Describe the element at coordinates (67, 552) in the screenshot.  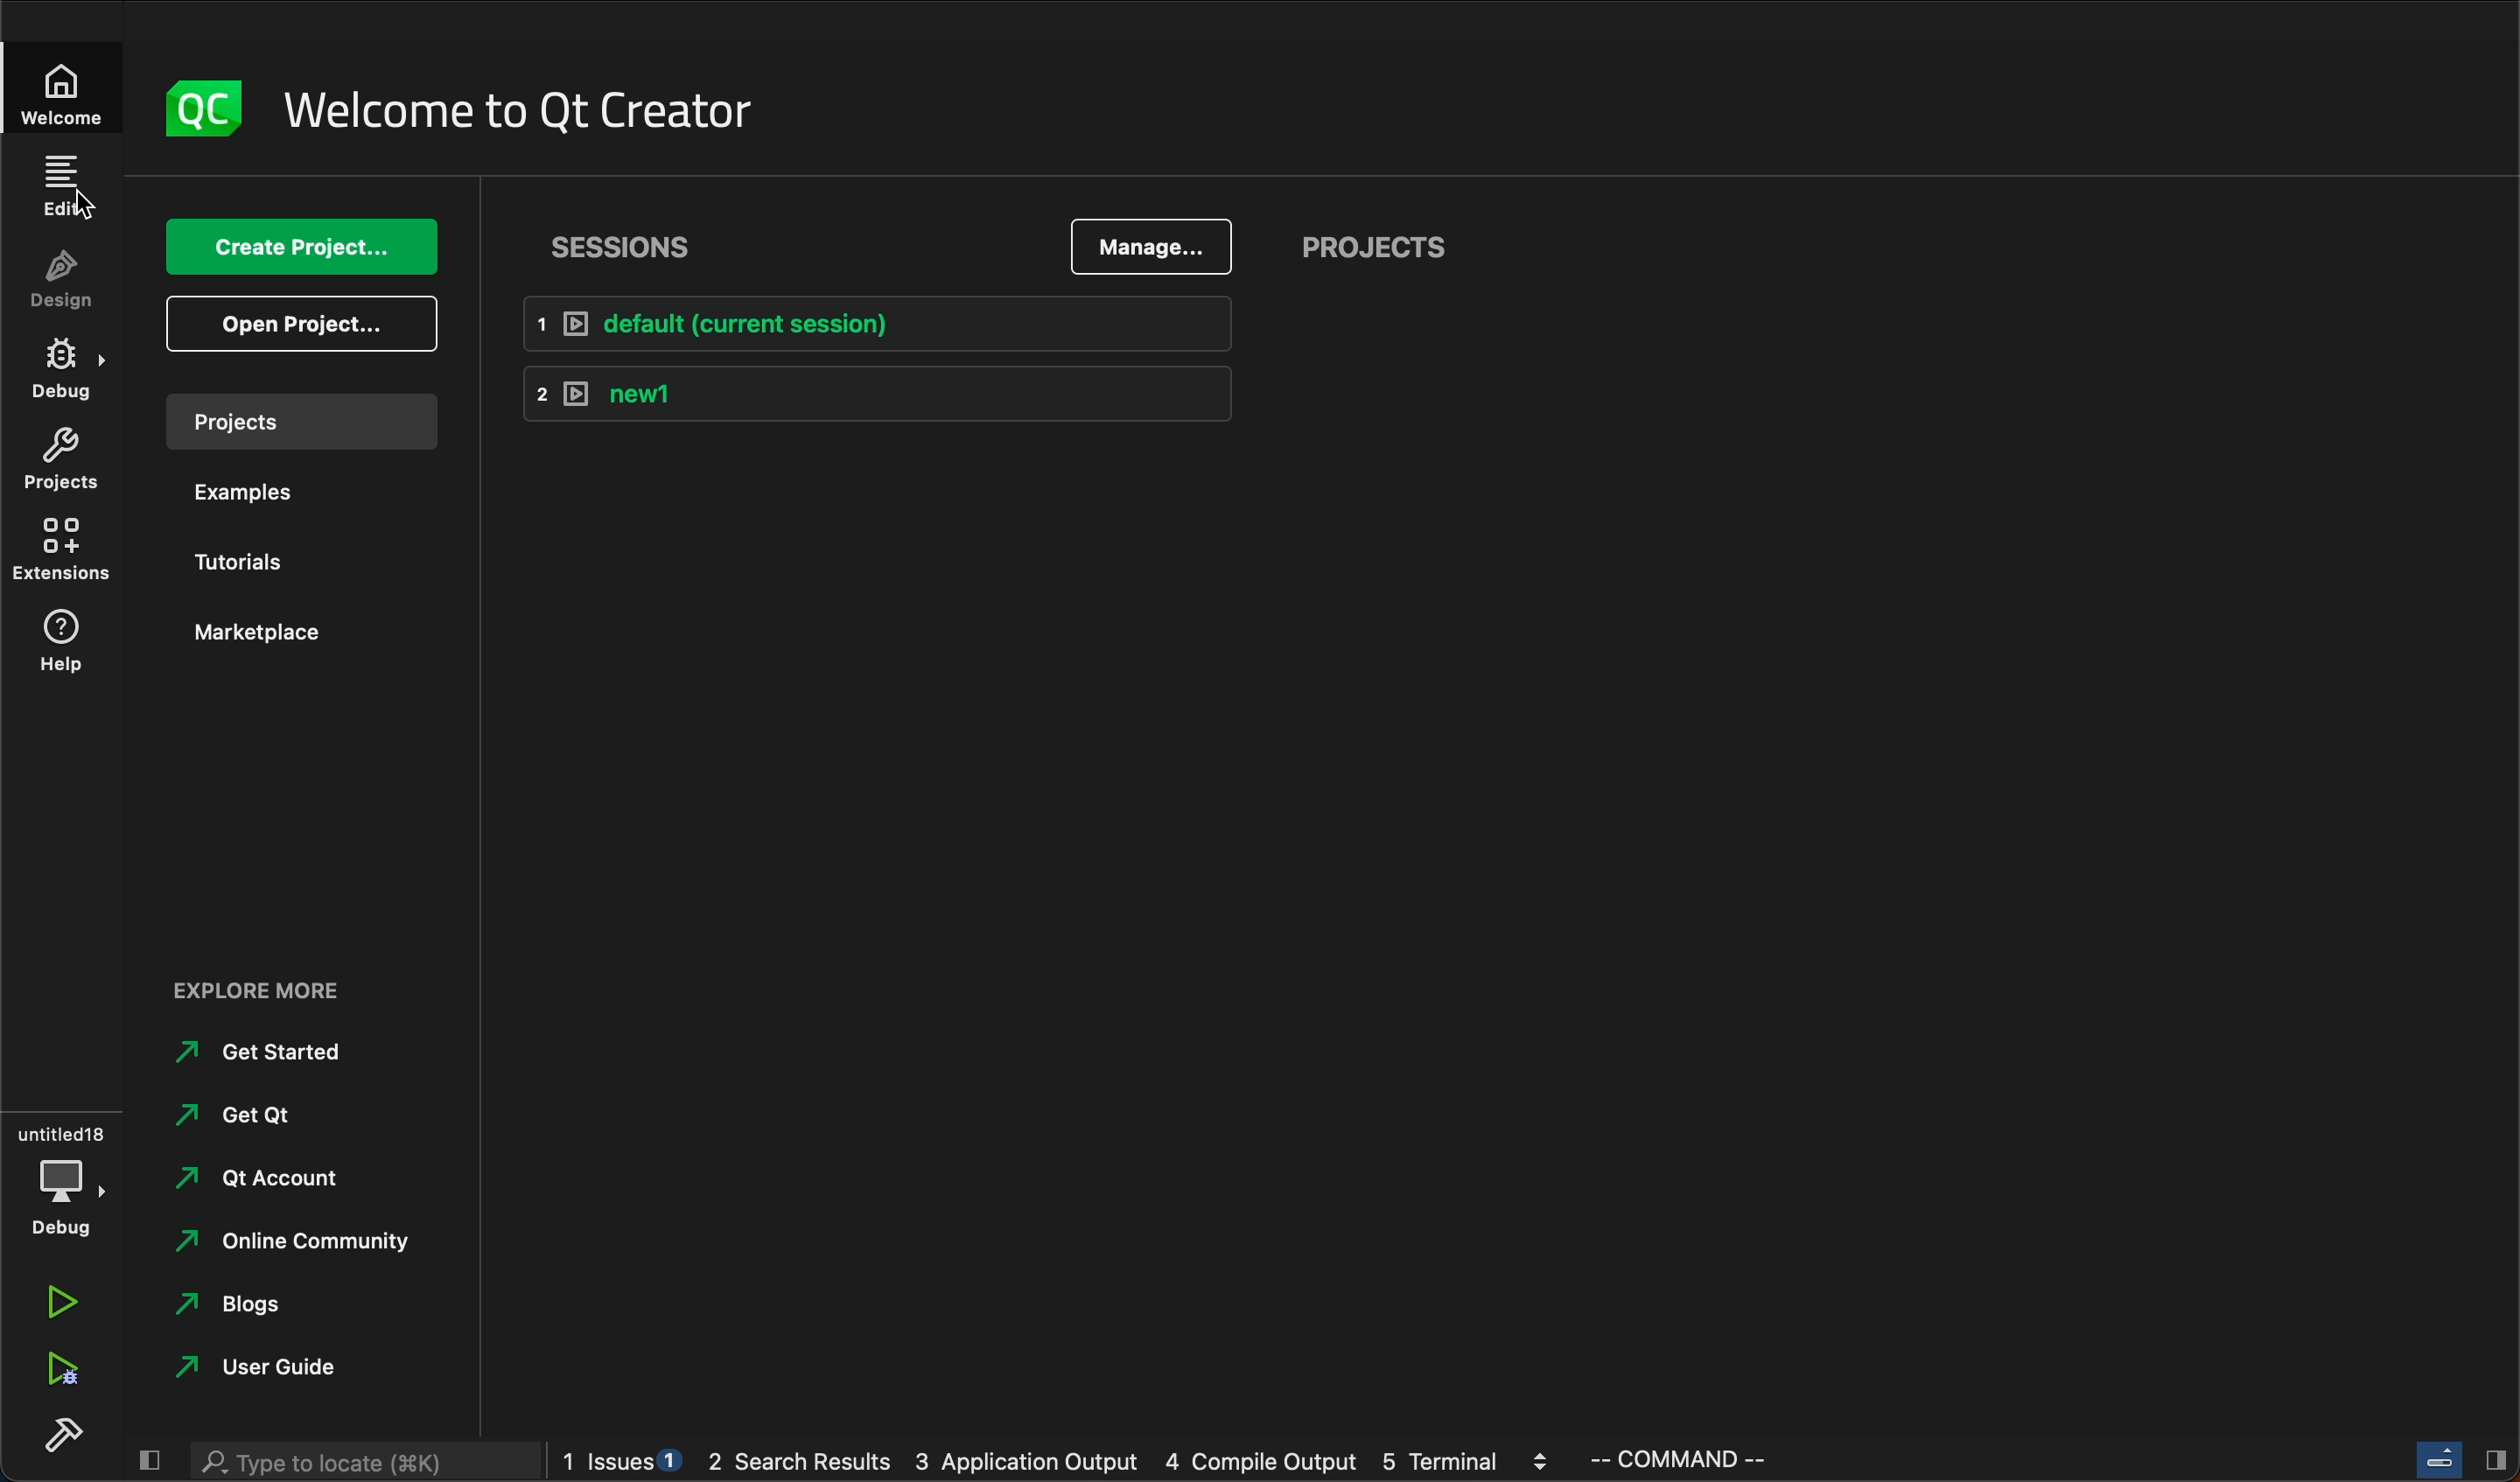
I see `extentions` at that location.